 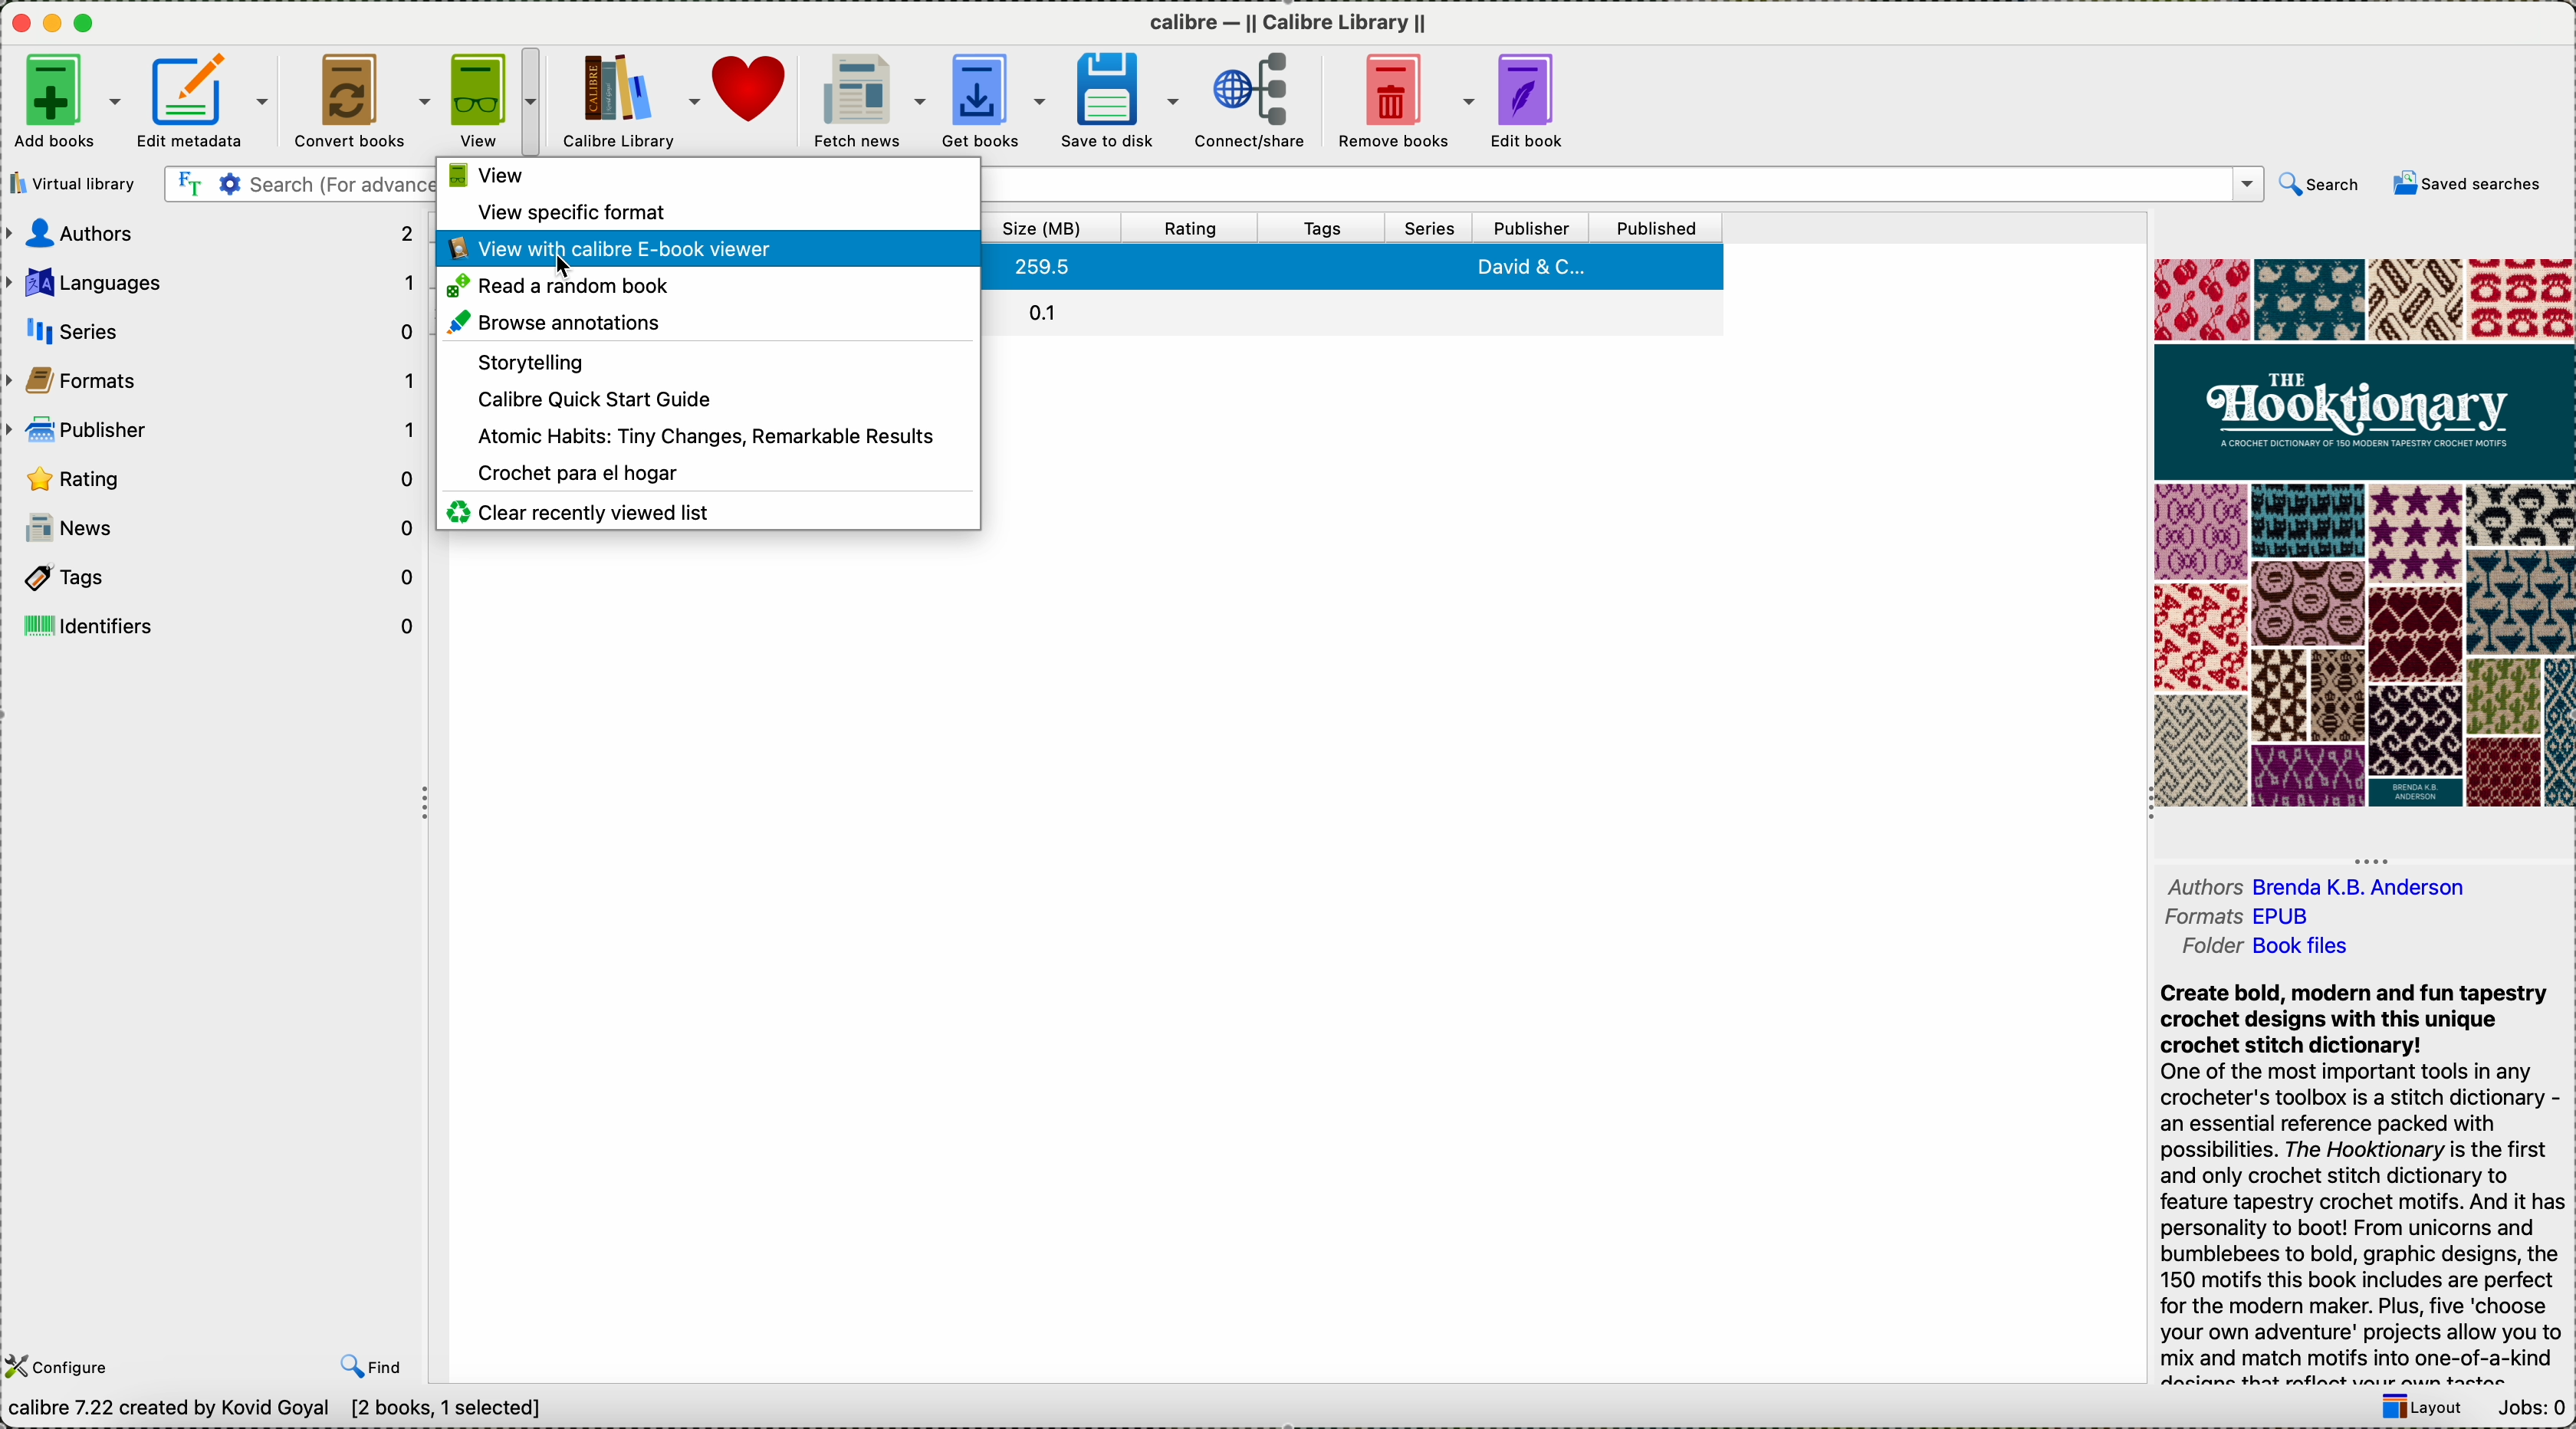 What do you see at coordinates (703, 248) in the screenshot?
I see `click on view with Calibre e-book viewer` at bounding box center [703, 248].